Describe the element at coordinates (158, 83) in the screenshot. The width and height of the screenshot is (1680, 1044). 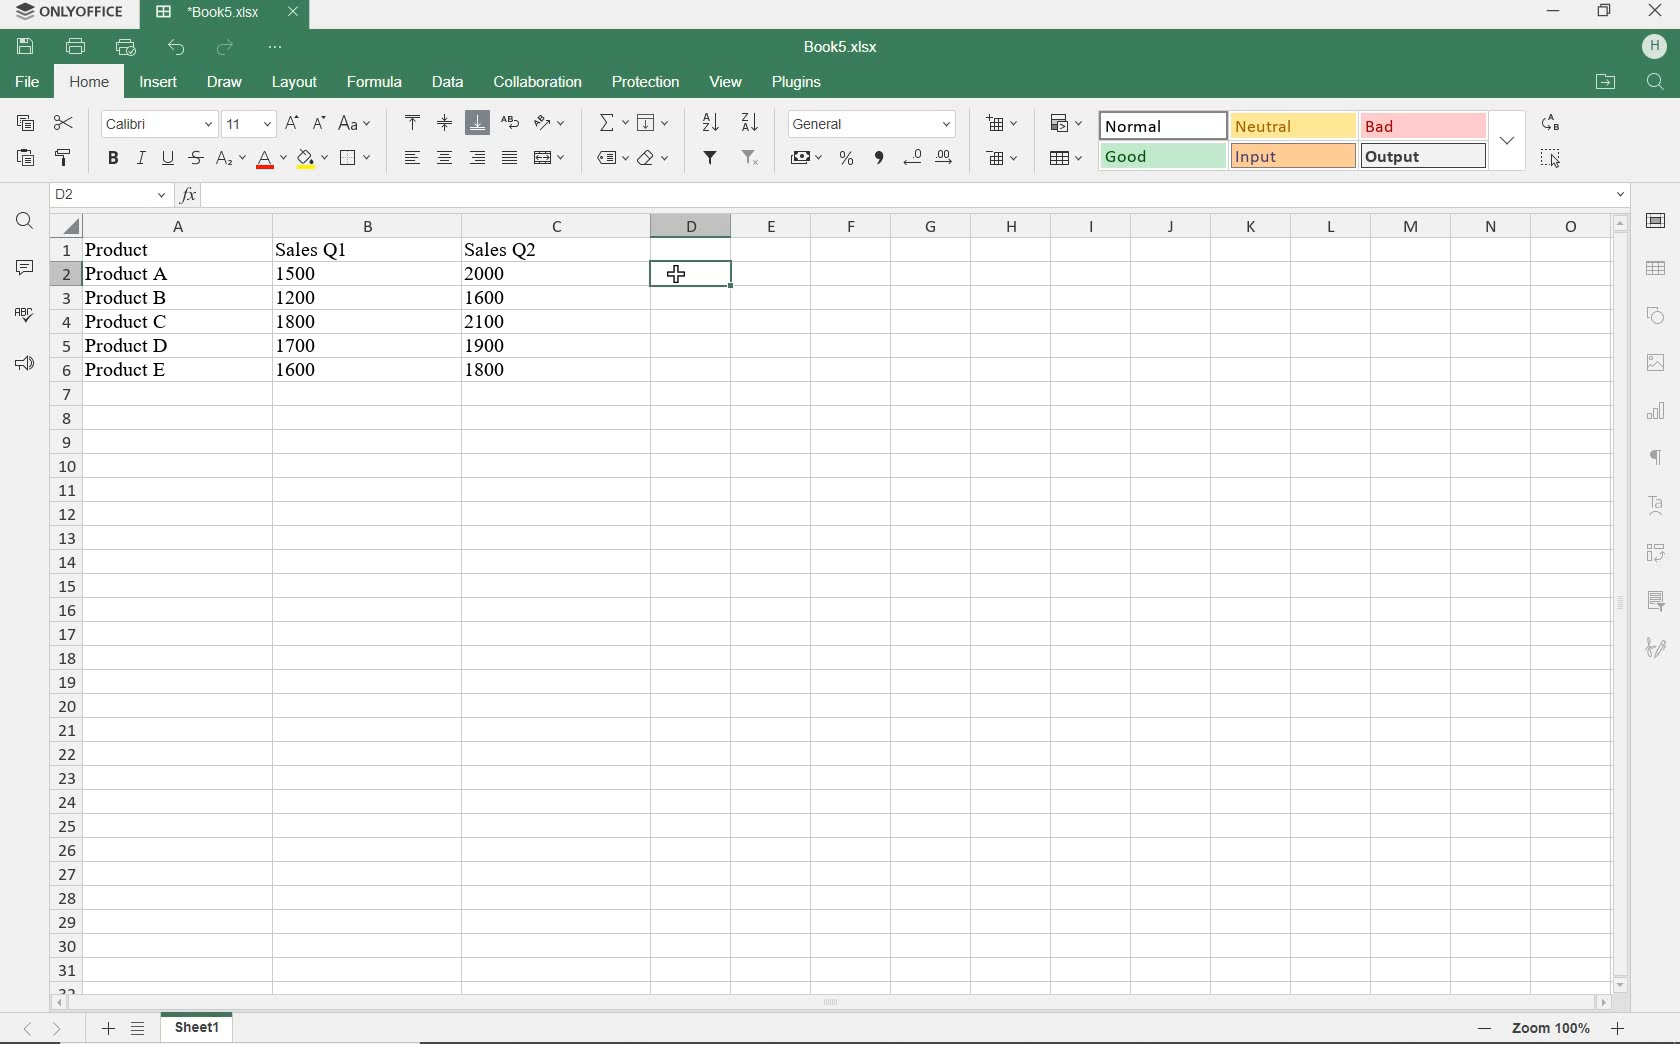
I see `insert` at that location.